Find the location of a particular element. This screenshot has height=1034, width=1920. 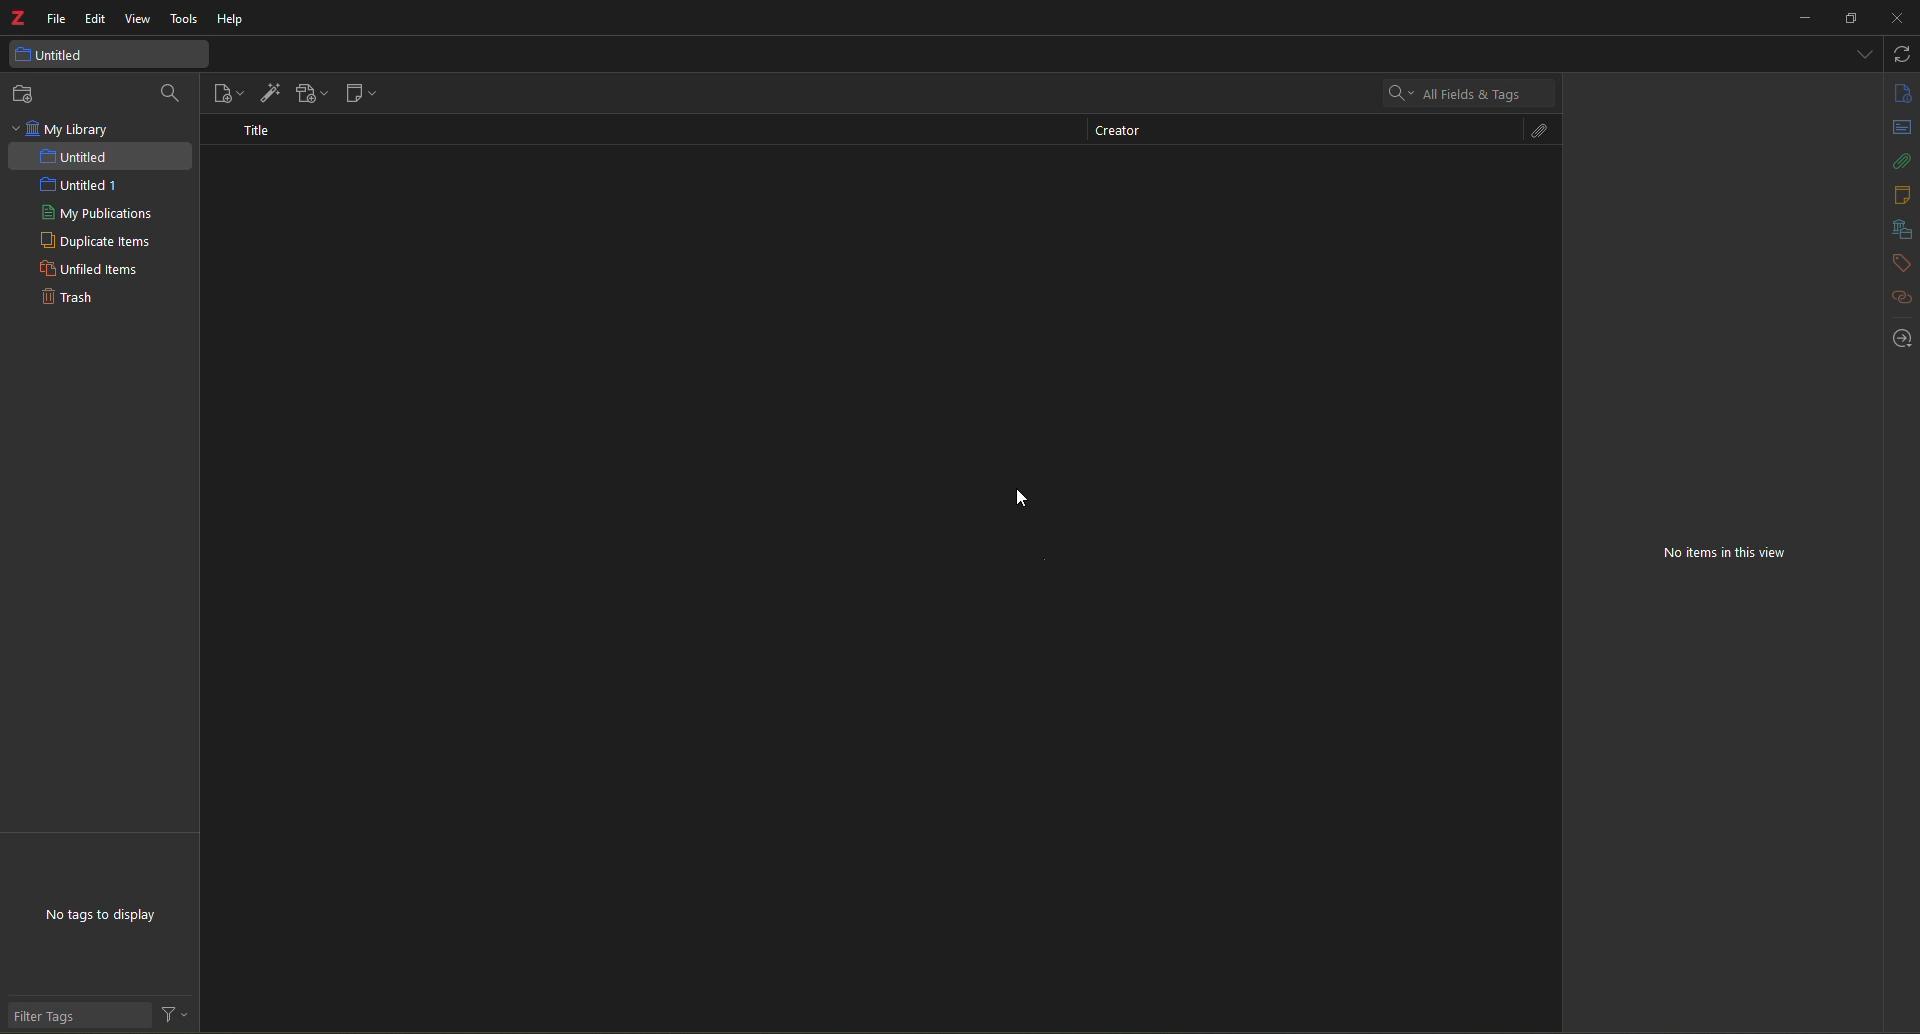

new note is located at coordinates (366, 94).